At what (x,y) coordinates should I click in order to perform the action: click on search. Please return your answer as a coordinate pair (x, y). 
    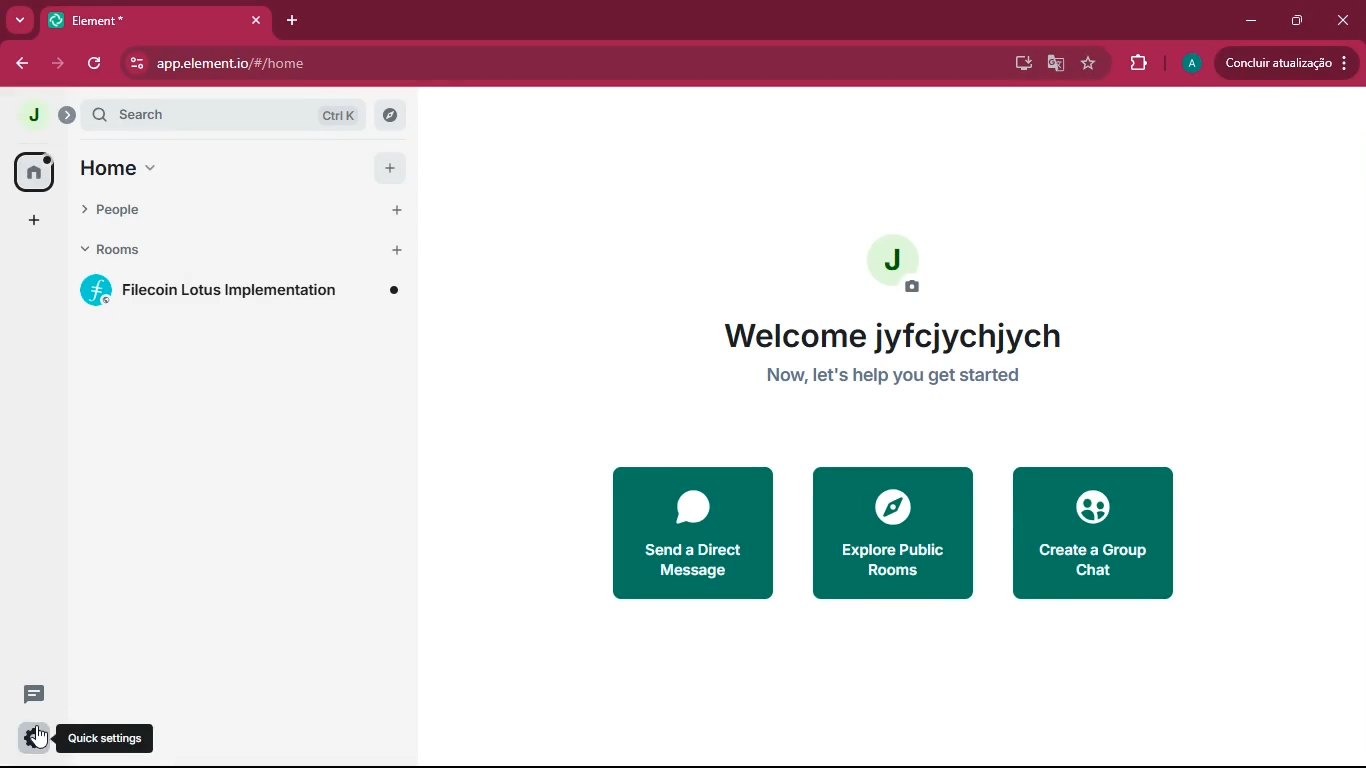
    Looking at the image, I should click on (243, 114).